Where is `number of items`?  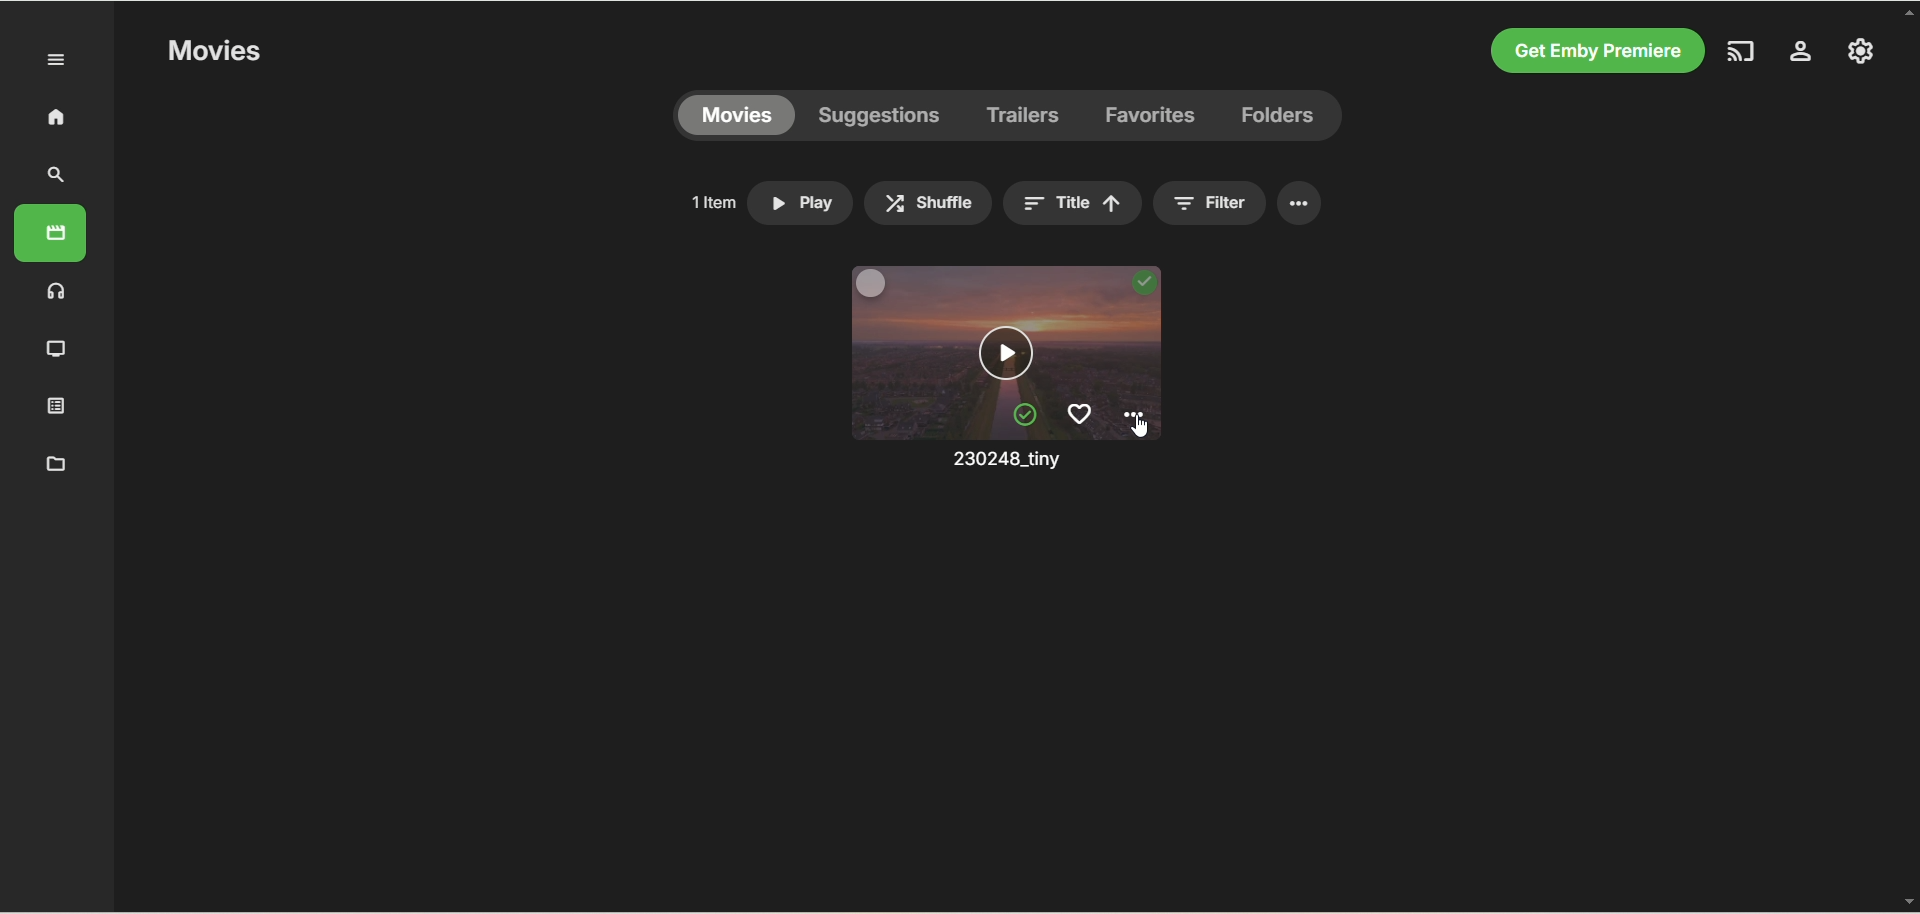
number of items is located at coordinates (712, 202).